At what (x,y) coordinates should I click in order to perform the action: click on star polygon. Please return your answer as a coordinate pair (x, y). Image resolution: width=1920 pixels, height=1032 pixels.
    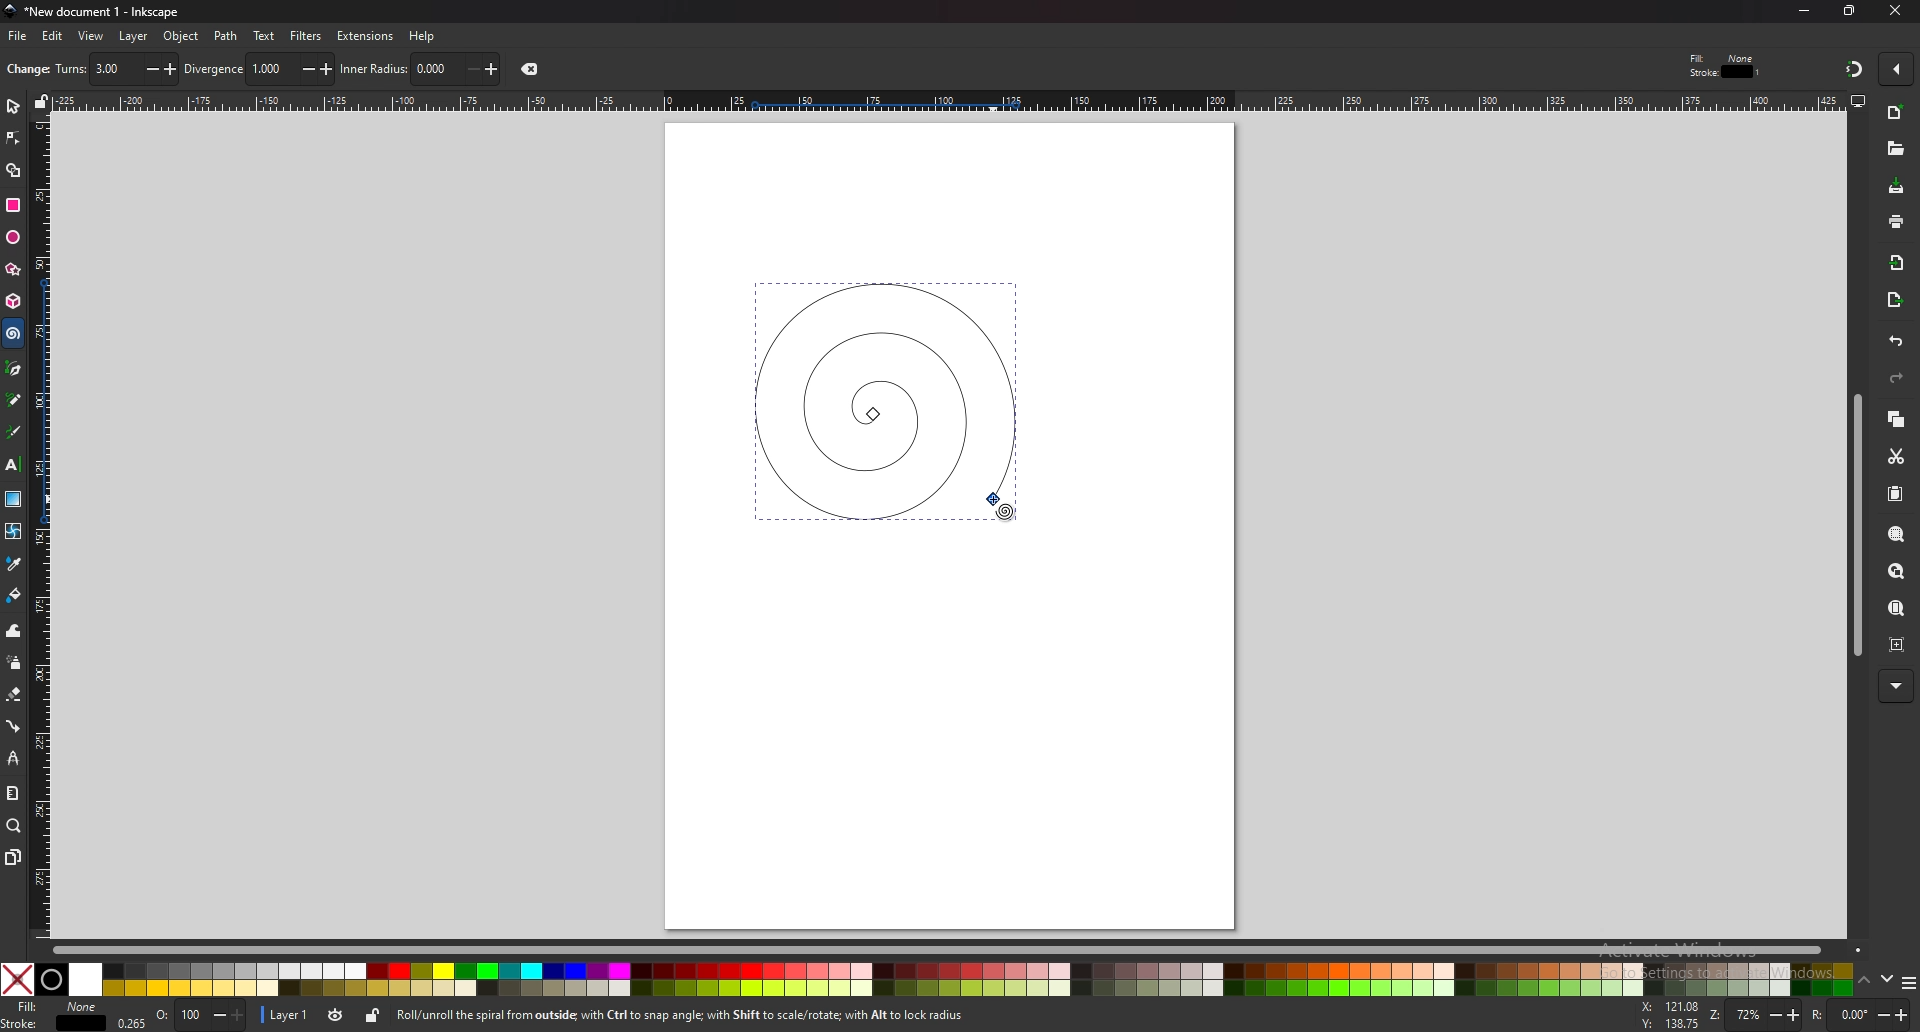
    Looking at the image, I should click on (13, 269).